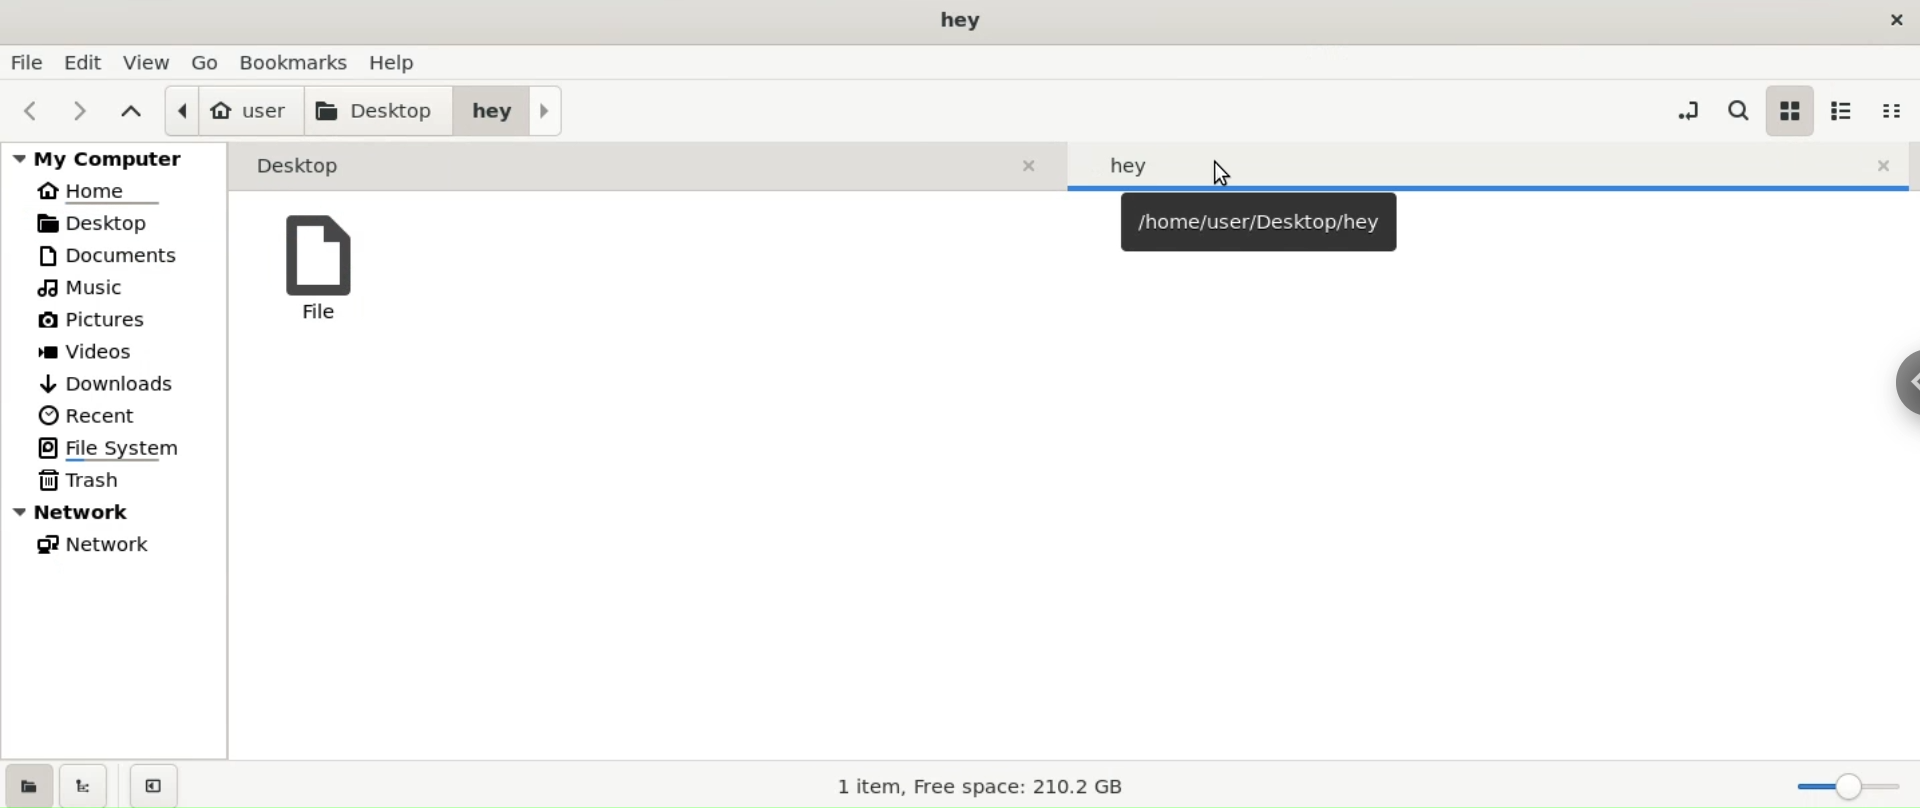  Describe the element at coordinates (82, 110) in the screenshot. I see `next` at that location.